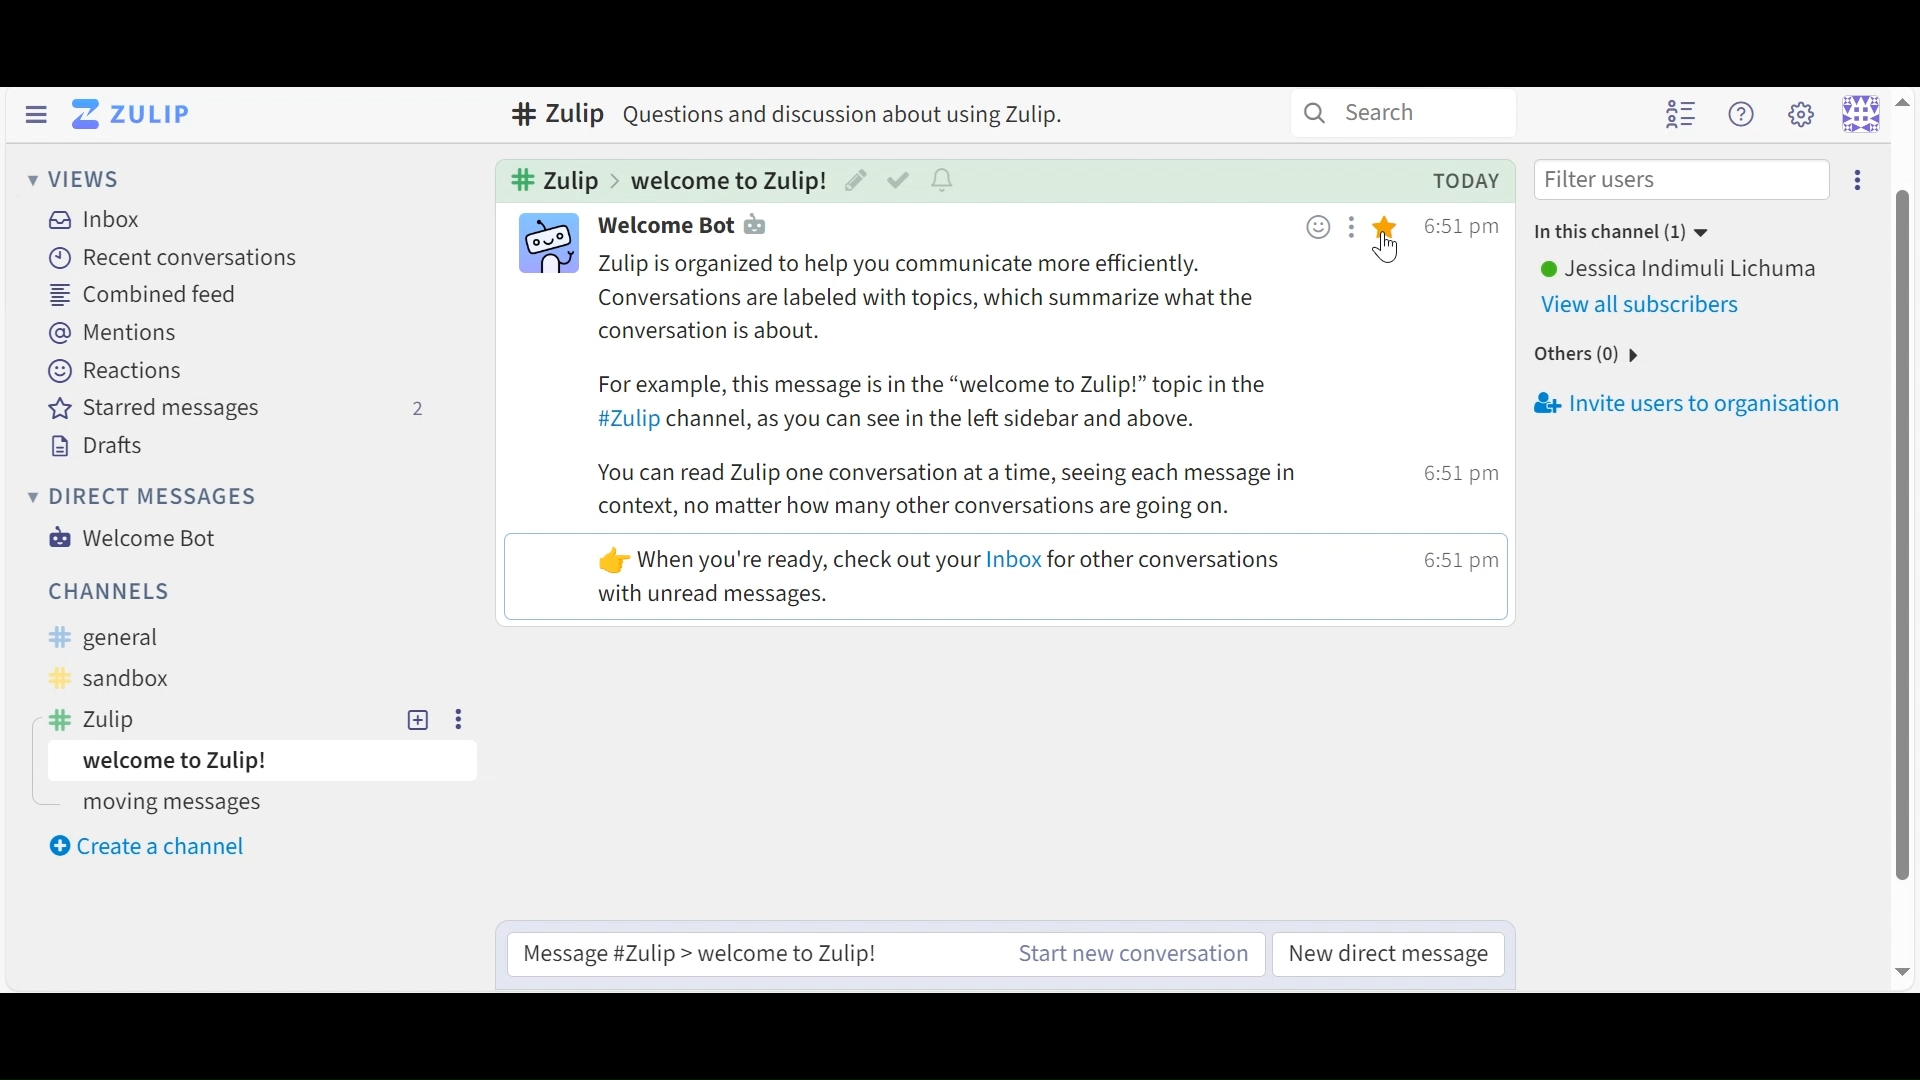 The image size is (1920, 1080). I want to click on Hide Sidebar, so click(38, 112).